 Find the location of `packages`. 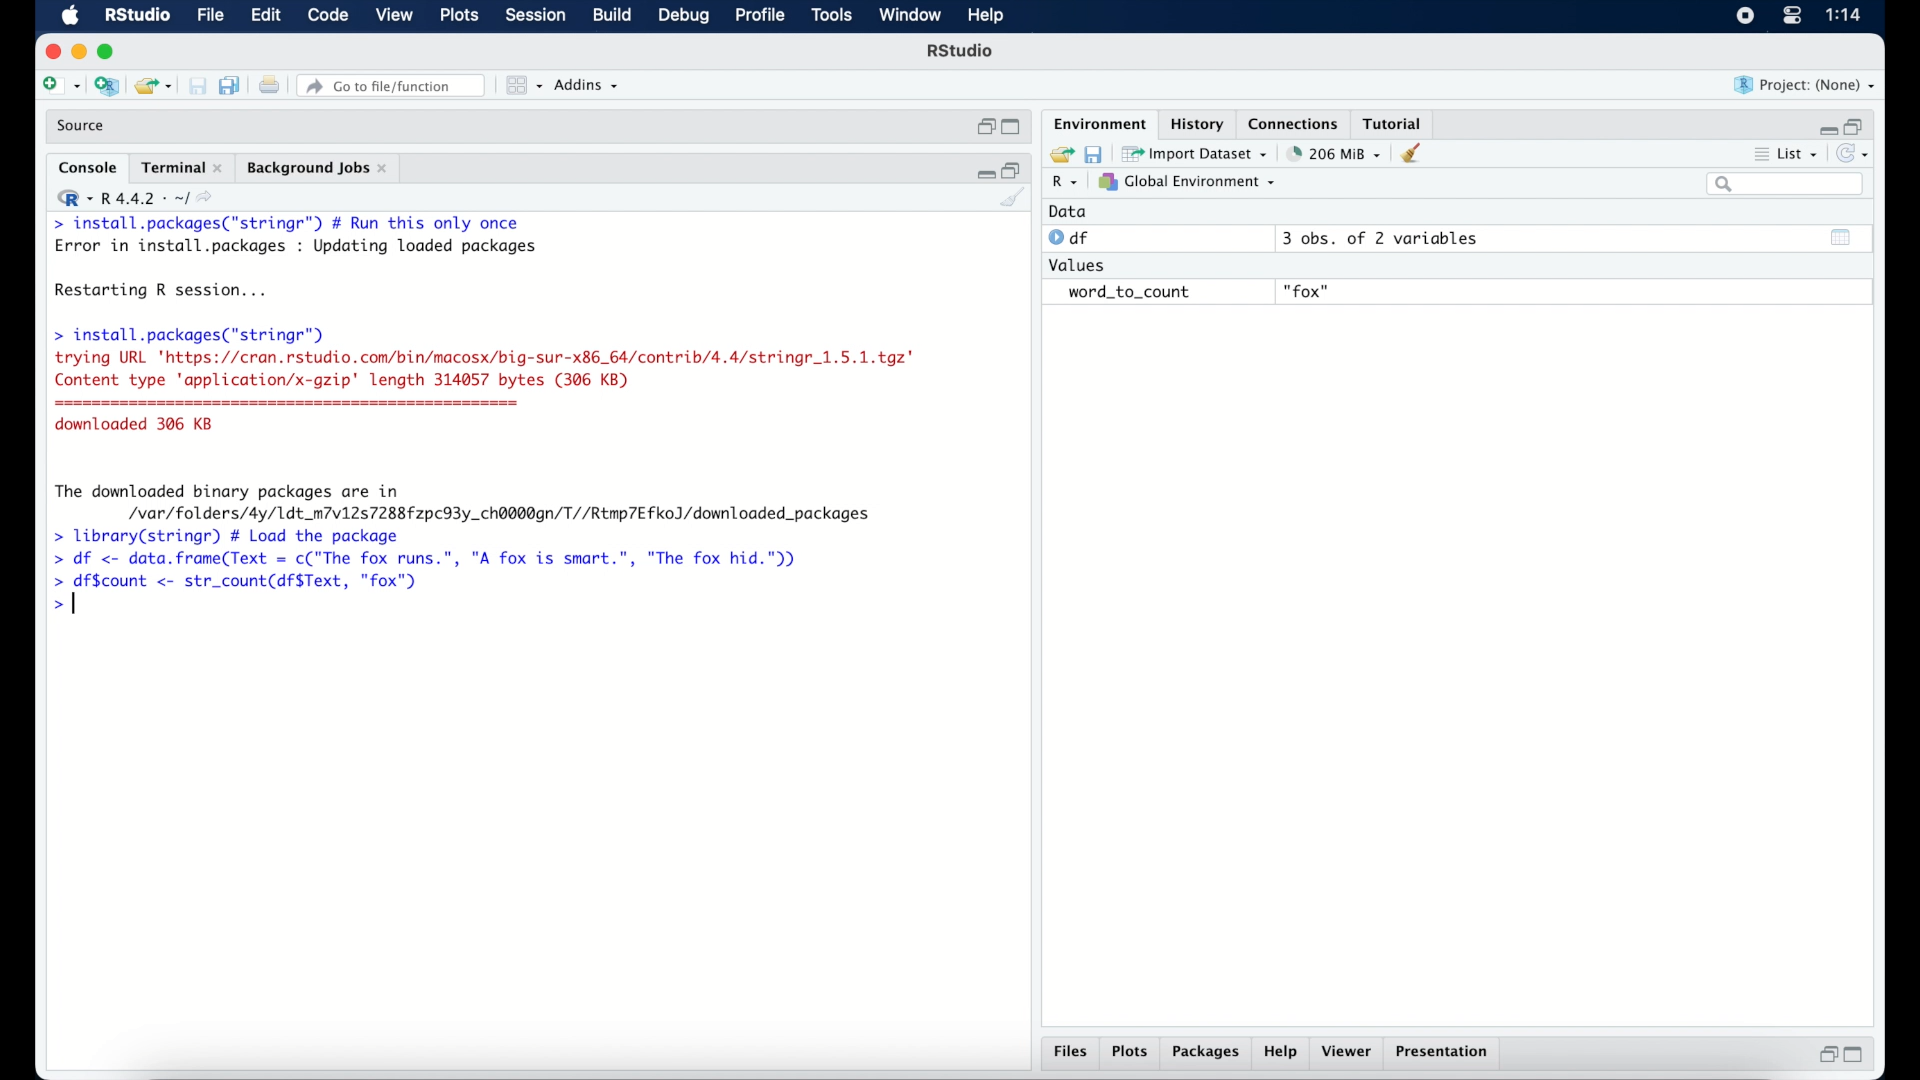

packages is located at coordinates (1206, 1053).